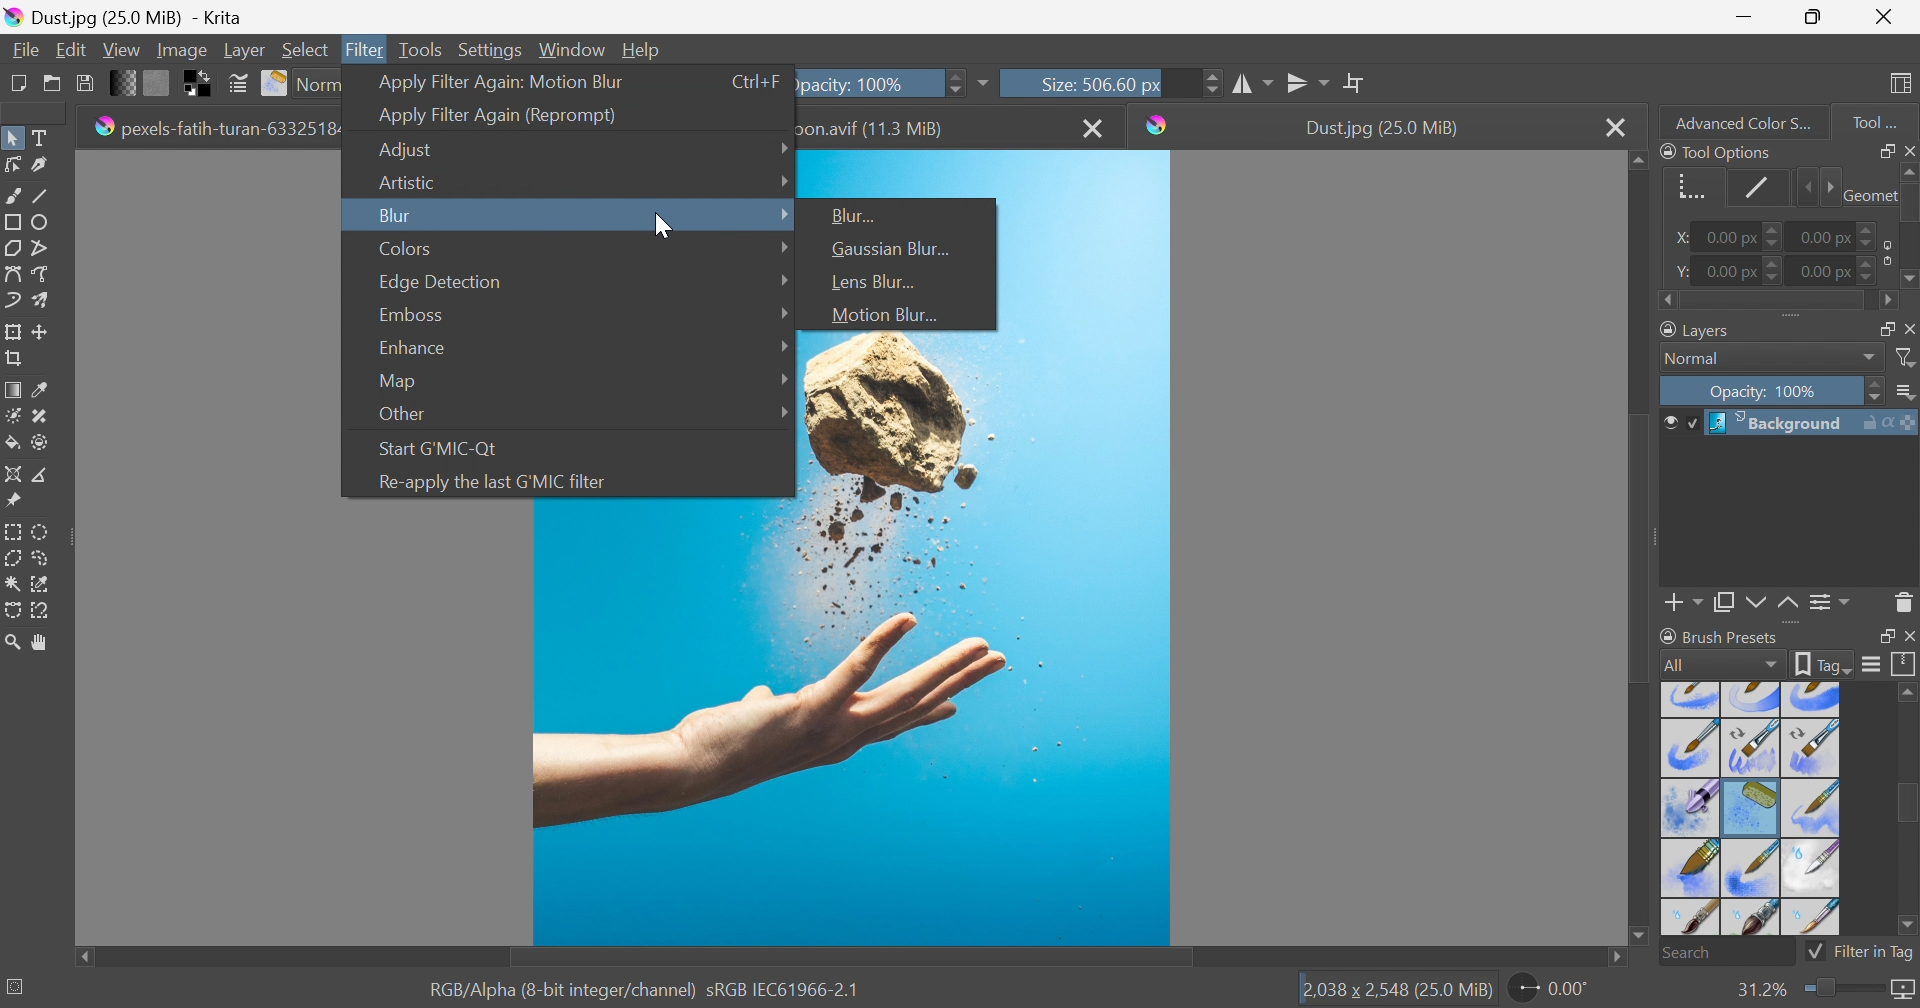  What do you see at coordinates (367, 49) in the screenshot?
I see `Filter` at bounding box center [367, 49].